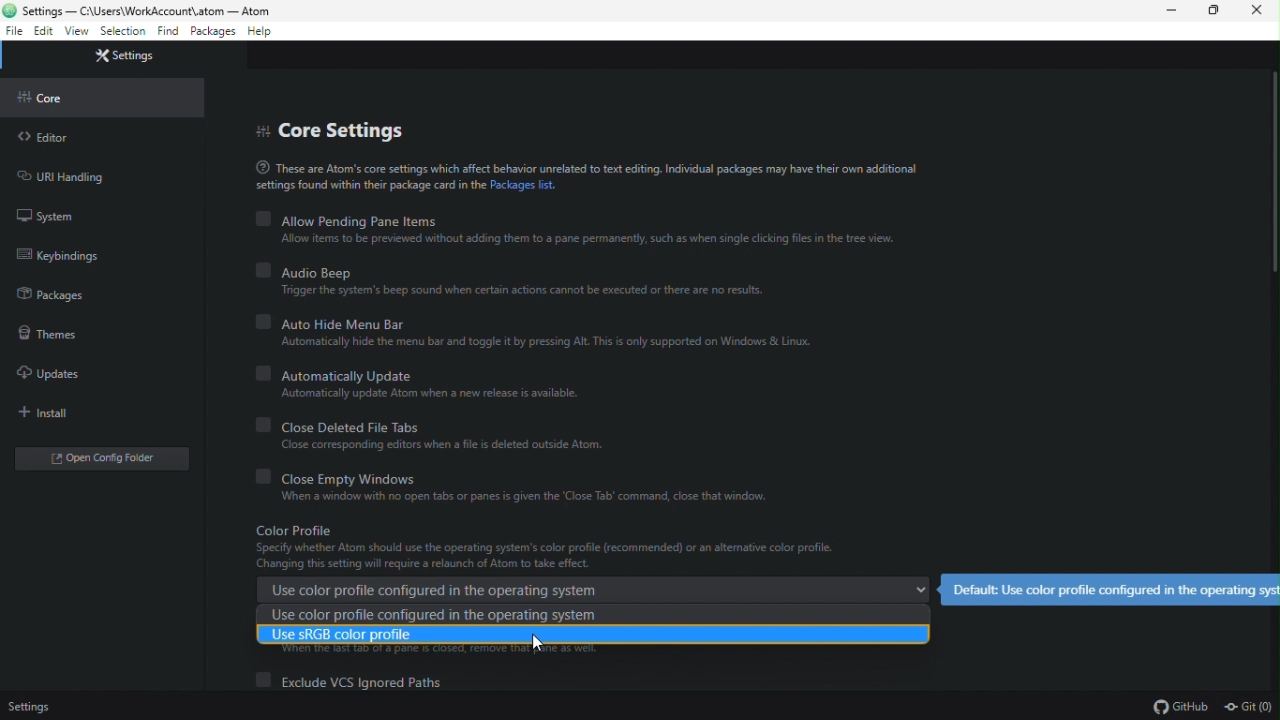  I want to click on audio beep, so click(510, 280).